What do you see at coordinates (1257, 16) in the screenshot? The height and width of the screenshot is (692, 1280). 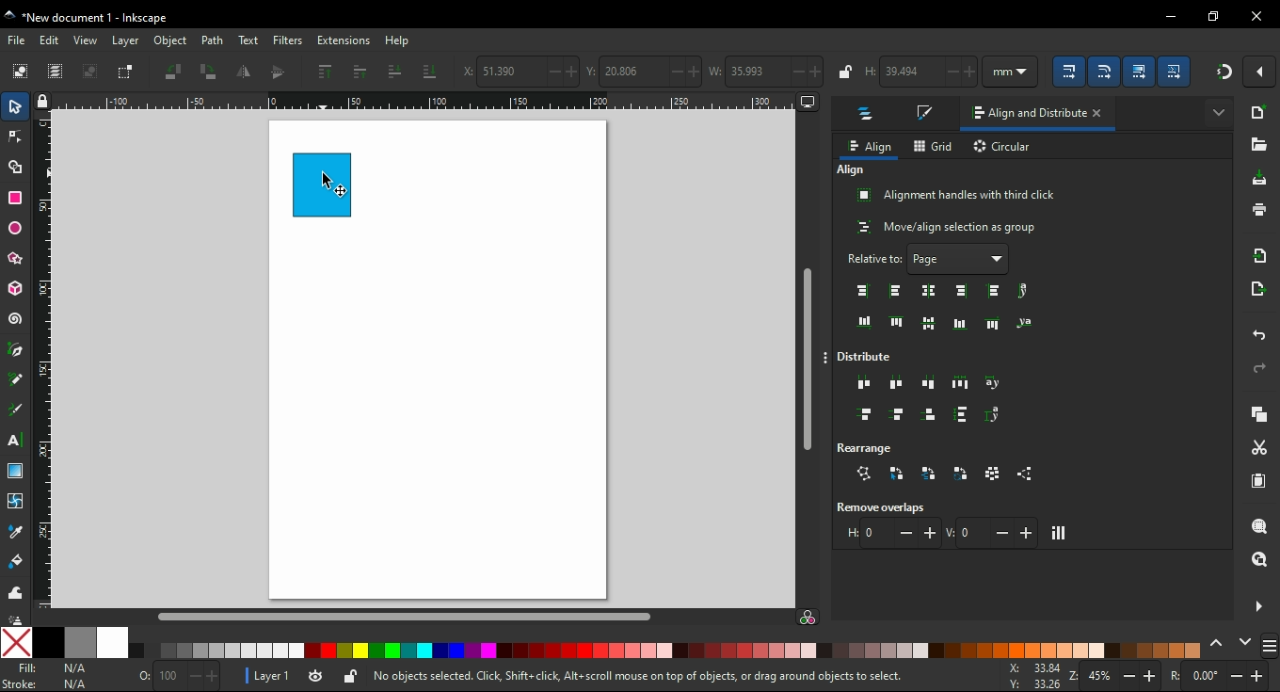 I see `close window` at bounding box center [1257, 16].